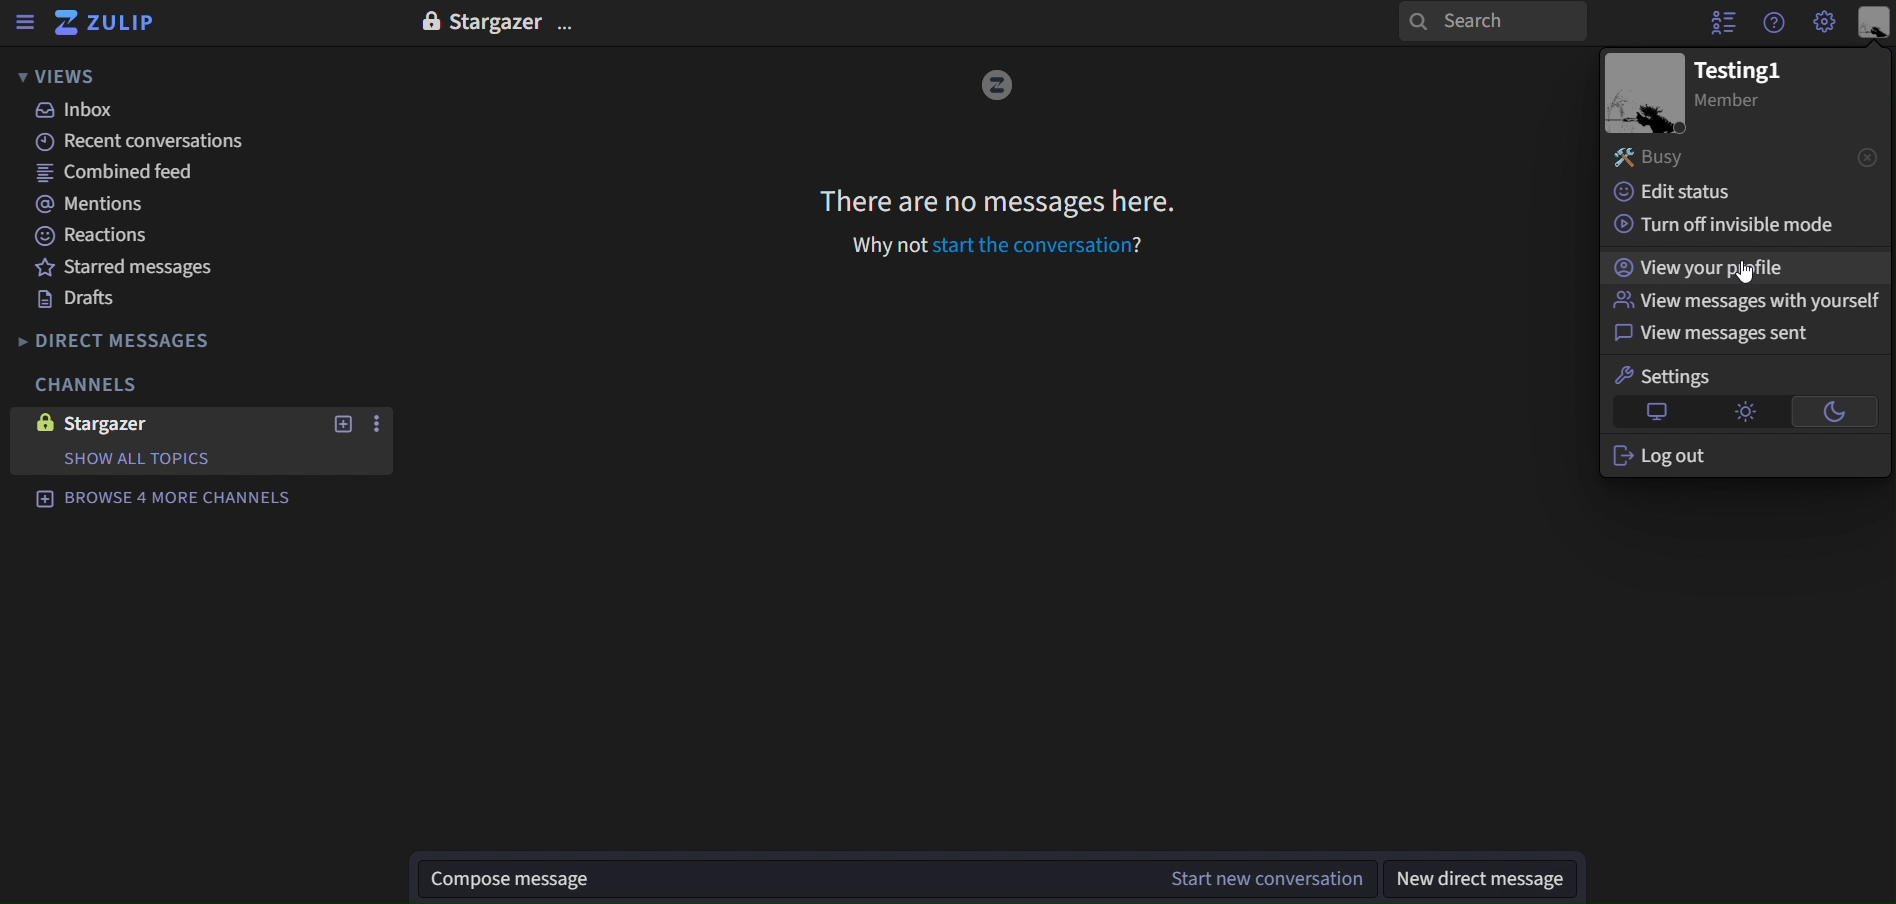  I want to click on direct messages, so click(124, 339).